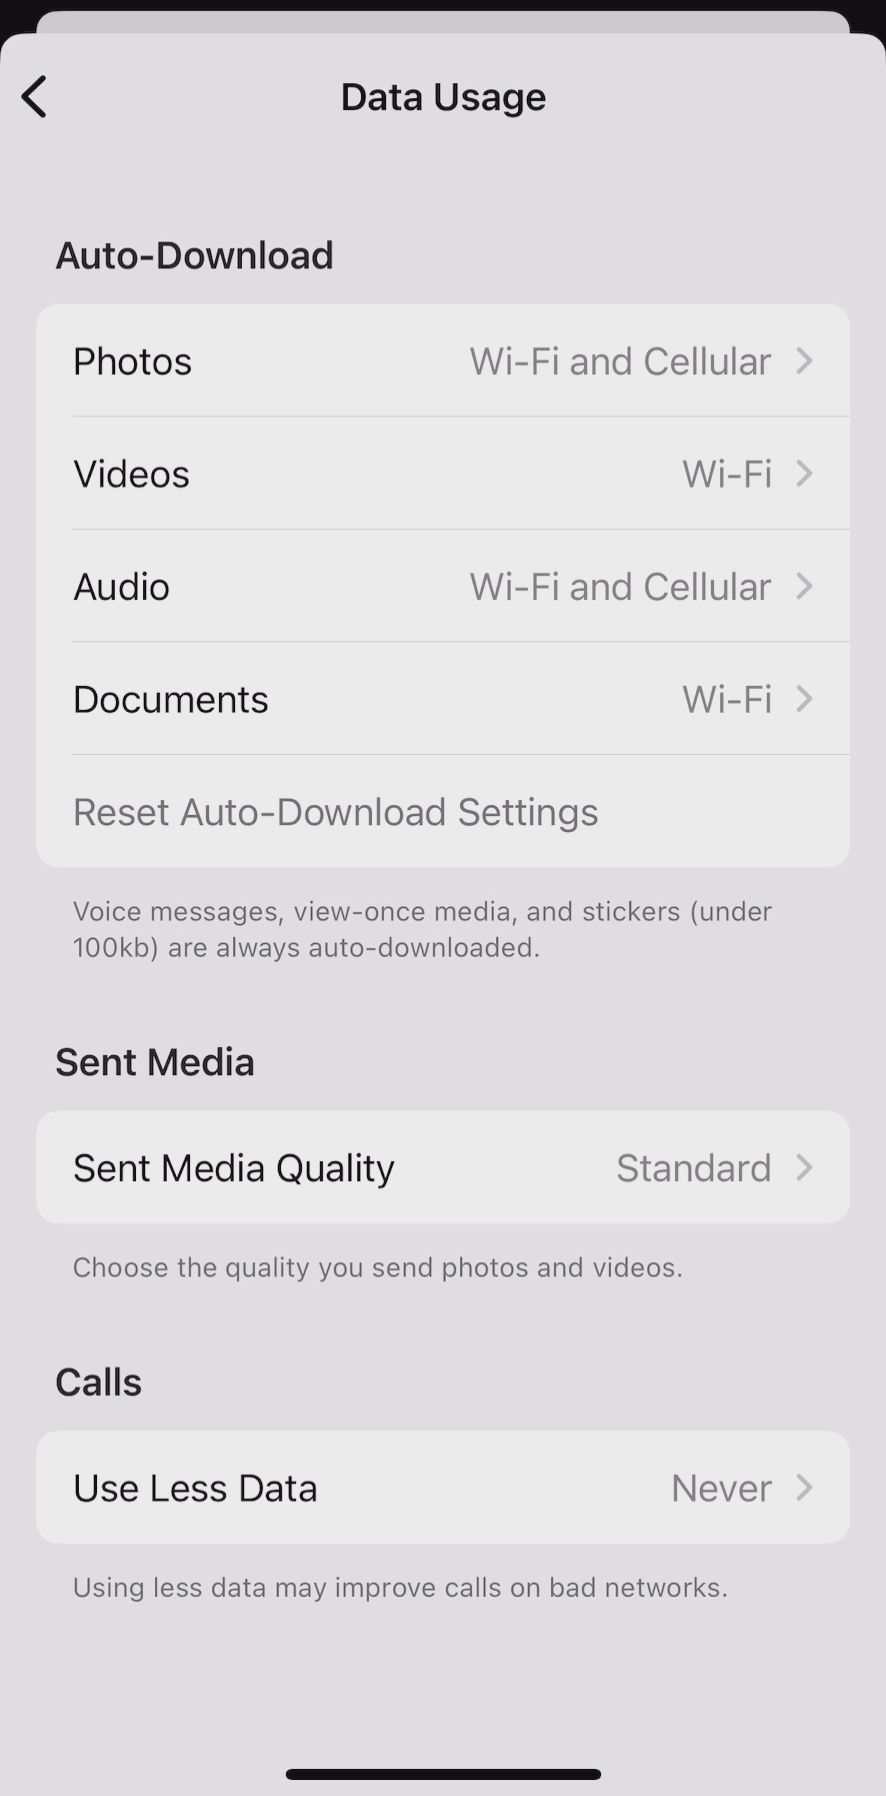  What do you see at coordinates (100, 1382) in the screenshot?
I see `Calls` at bounding box center [100, 1382].